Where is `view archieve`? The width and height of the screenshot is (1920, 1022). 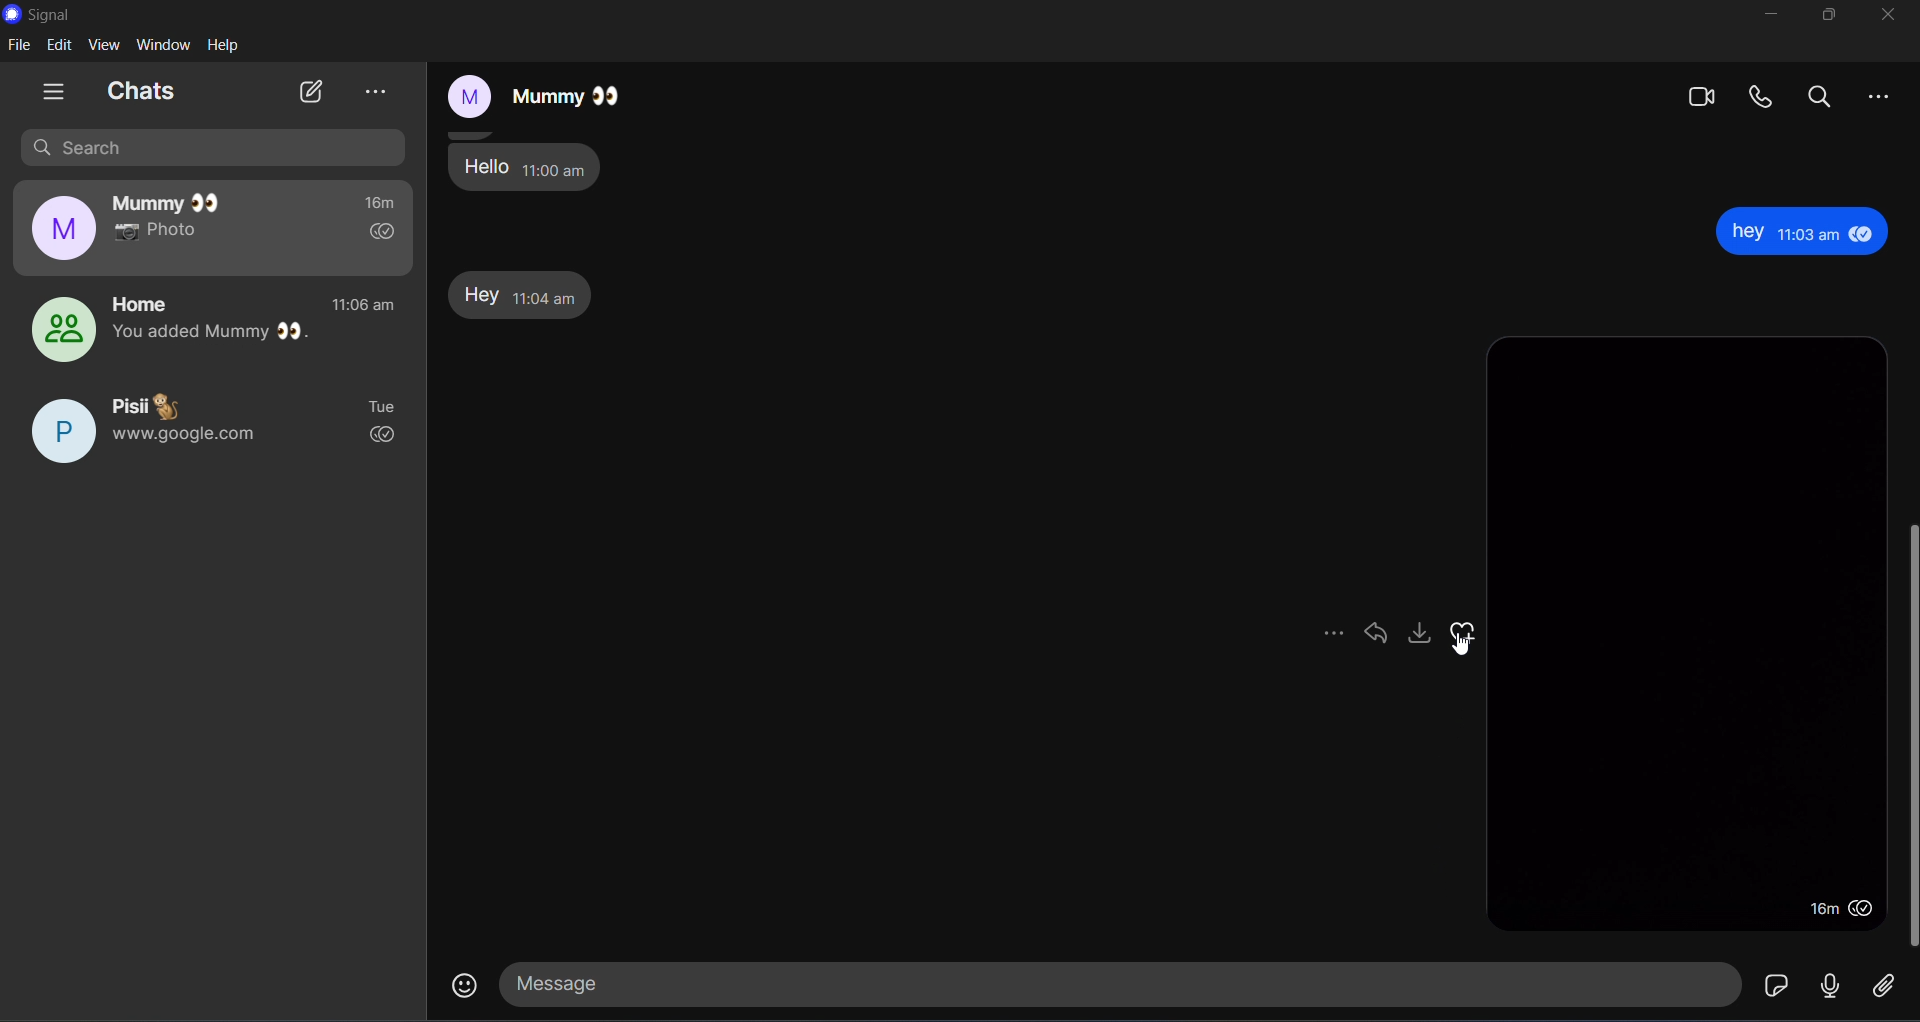 view archieve is located at coordinates (374, 91).